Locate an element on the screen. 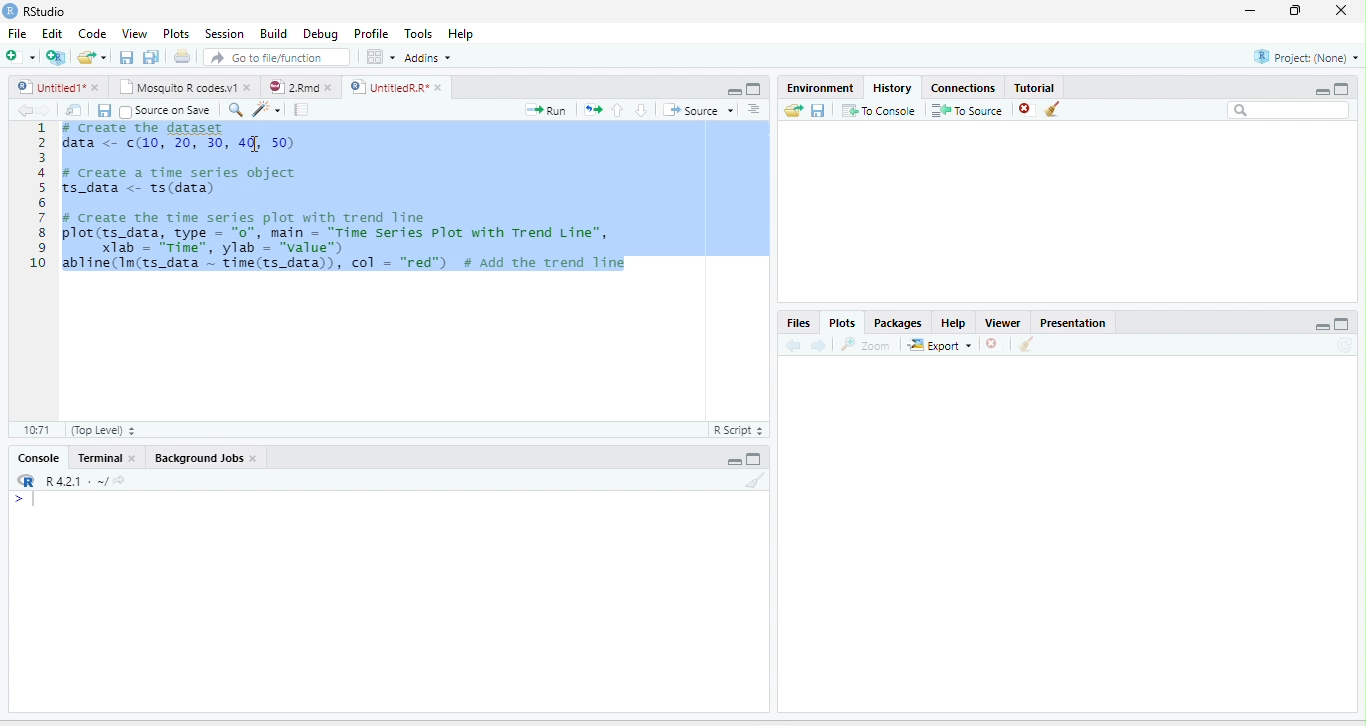 This screenshot has height=726, width=1366. Save history into a file is located at coordinates (818, 110).